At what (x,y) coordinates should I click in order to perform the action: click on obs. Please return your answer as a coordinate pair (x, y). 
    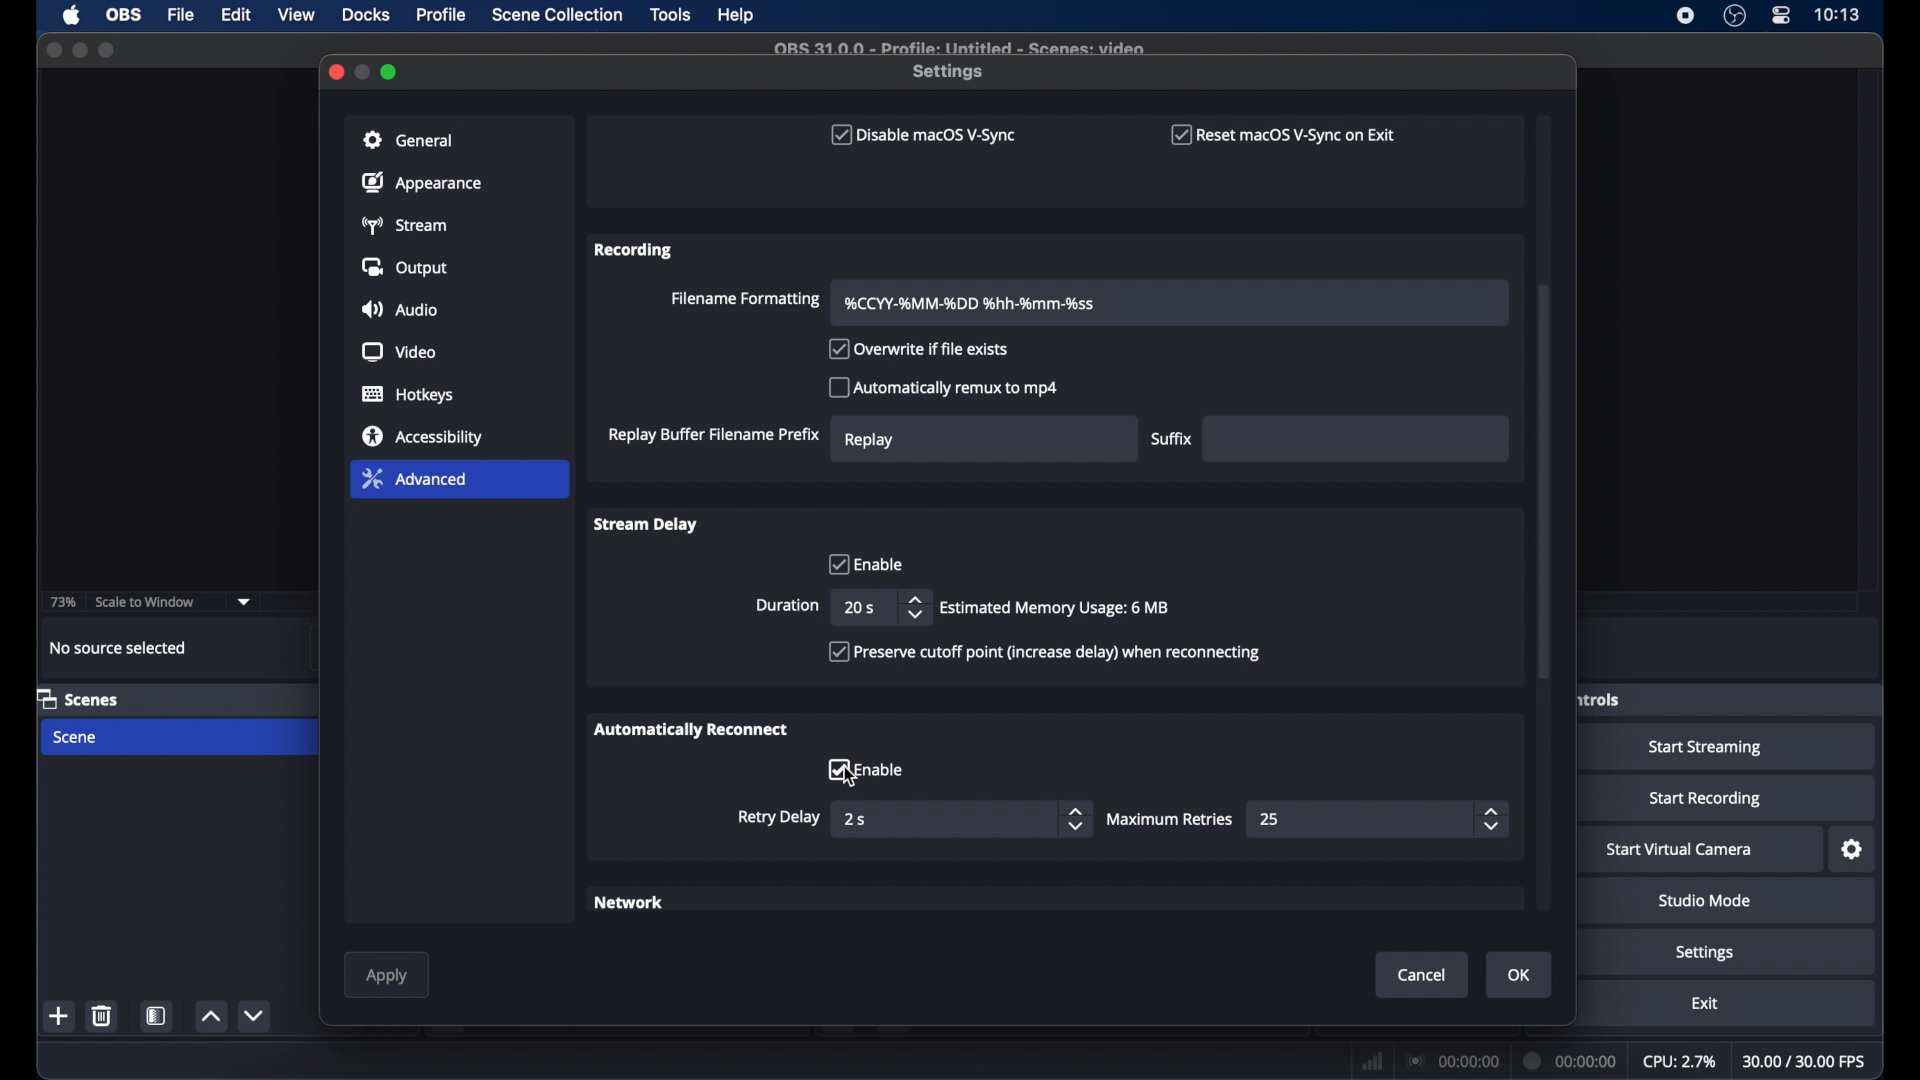
    Looking at the image, I should click on (126, 15).